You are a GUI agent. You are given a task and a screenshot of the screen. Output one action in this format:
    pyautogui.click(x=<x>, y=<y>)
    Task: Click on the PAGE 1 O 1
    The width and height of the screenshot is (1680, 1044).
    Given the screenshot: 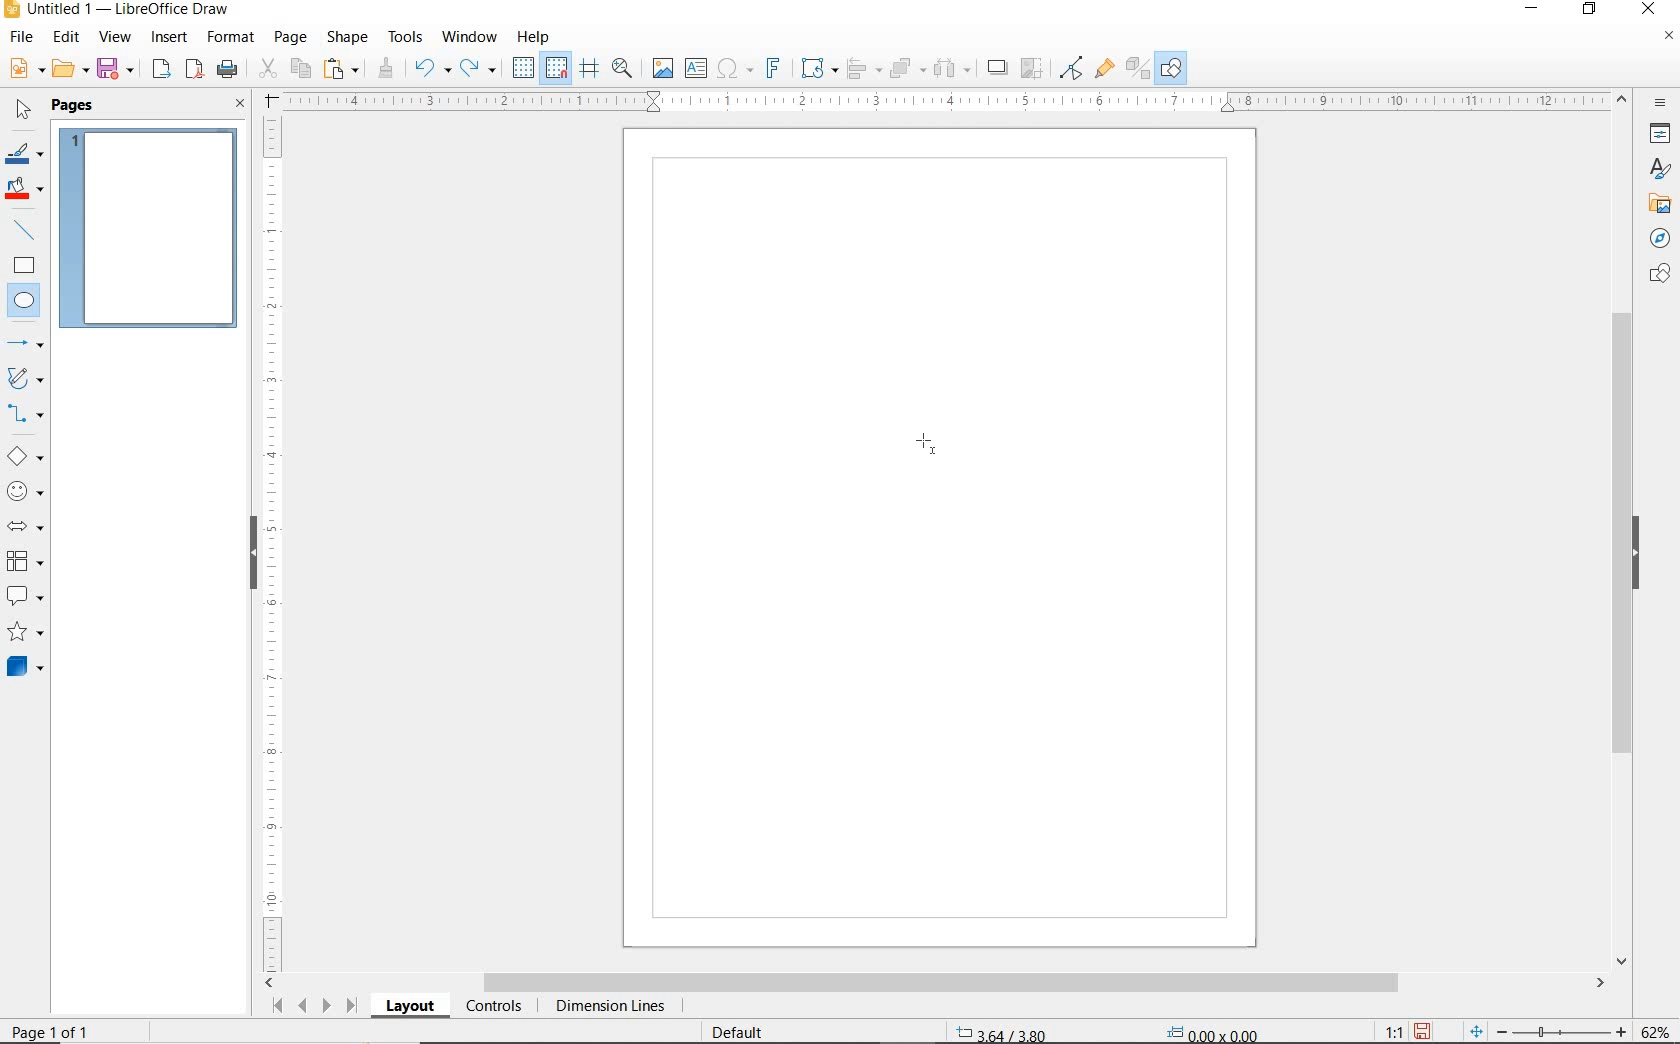 What is the action you would take?
    pyautogui.click(x=65, y=1024)
    